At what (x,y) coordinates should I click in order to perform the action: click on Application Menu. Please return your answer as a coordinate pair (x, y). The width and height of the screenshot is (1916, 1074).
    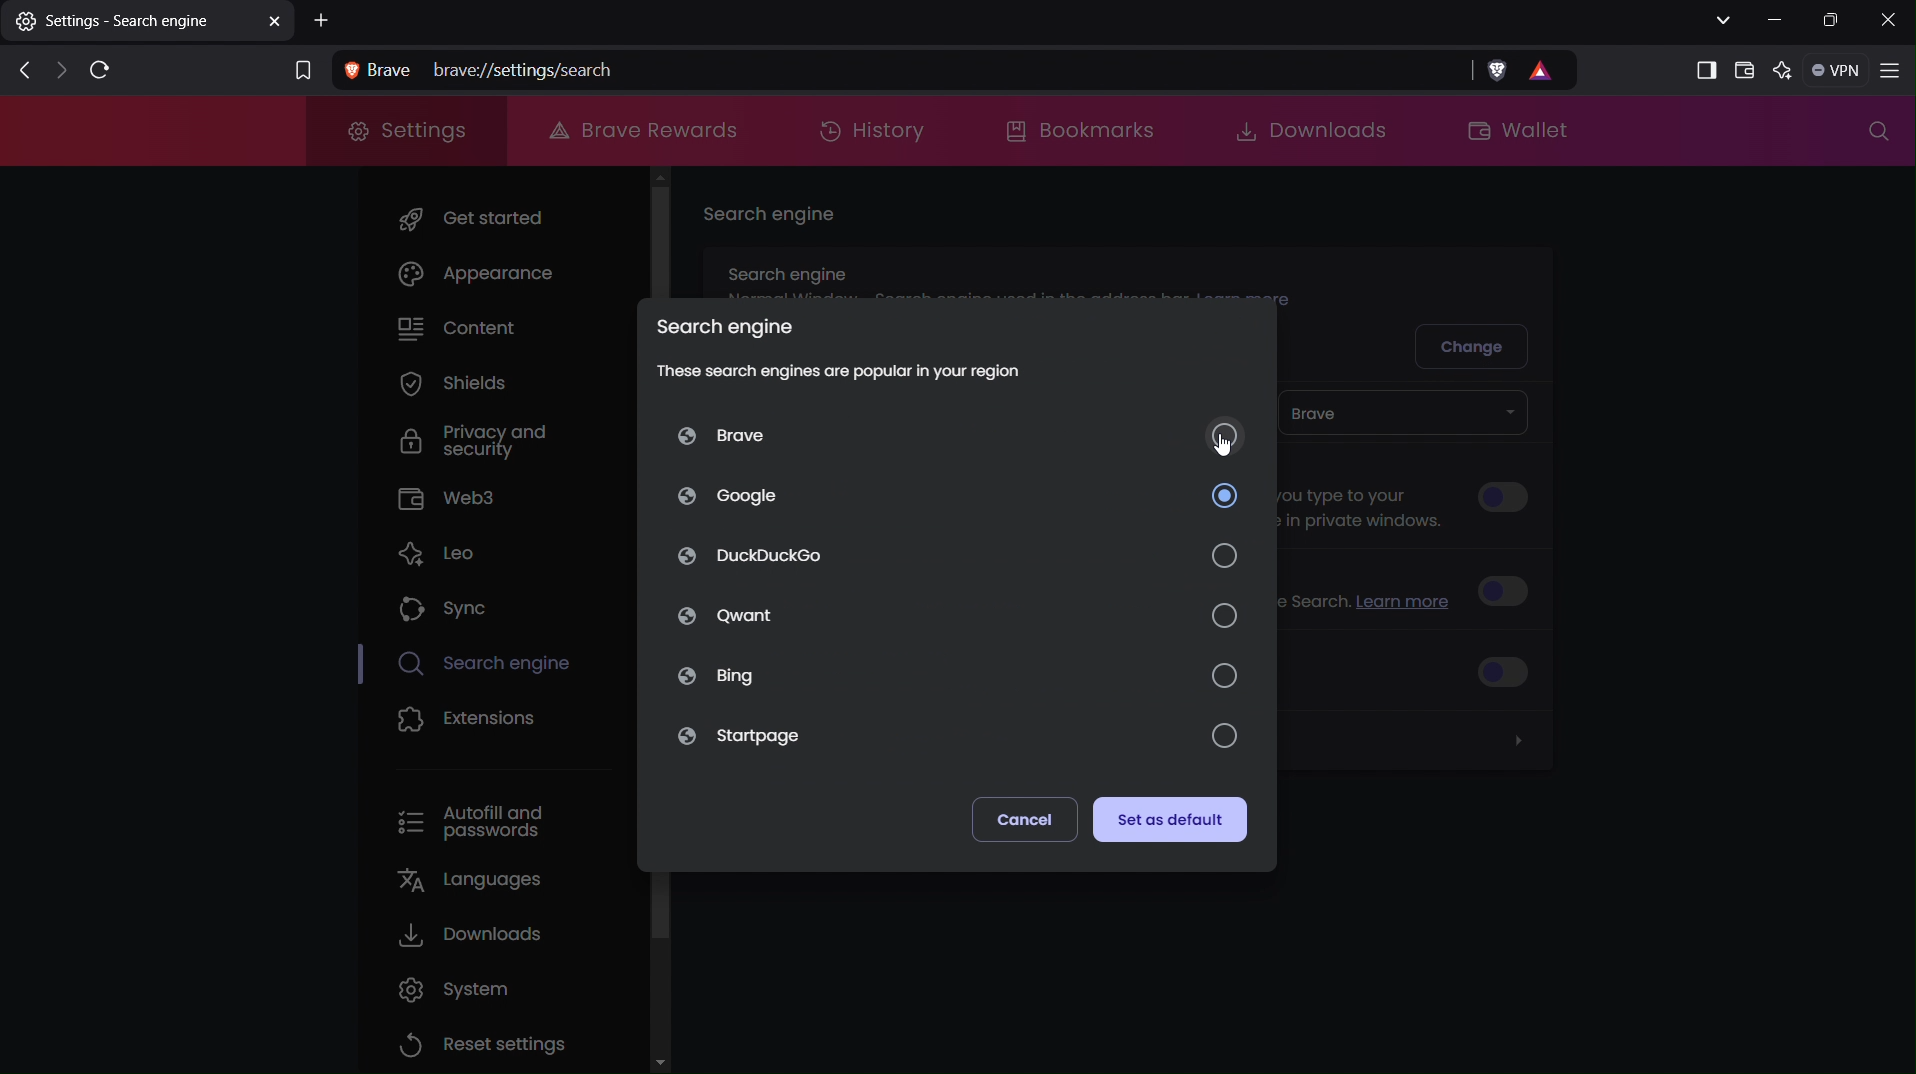
    Looking at the image, I should click on (1893, 72).